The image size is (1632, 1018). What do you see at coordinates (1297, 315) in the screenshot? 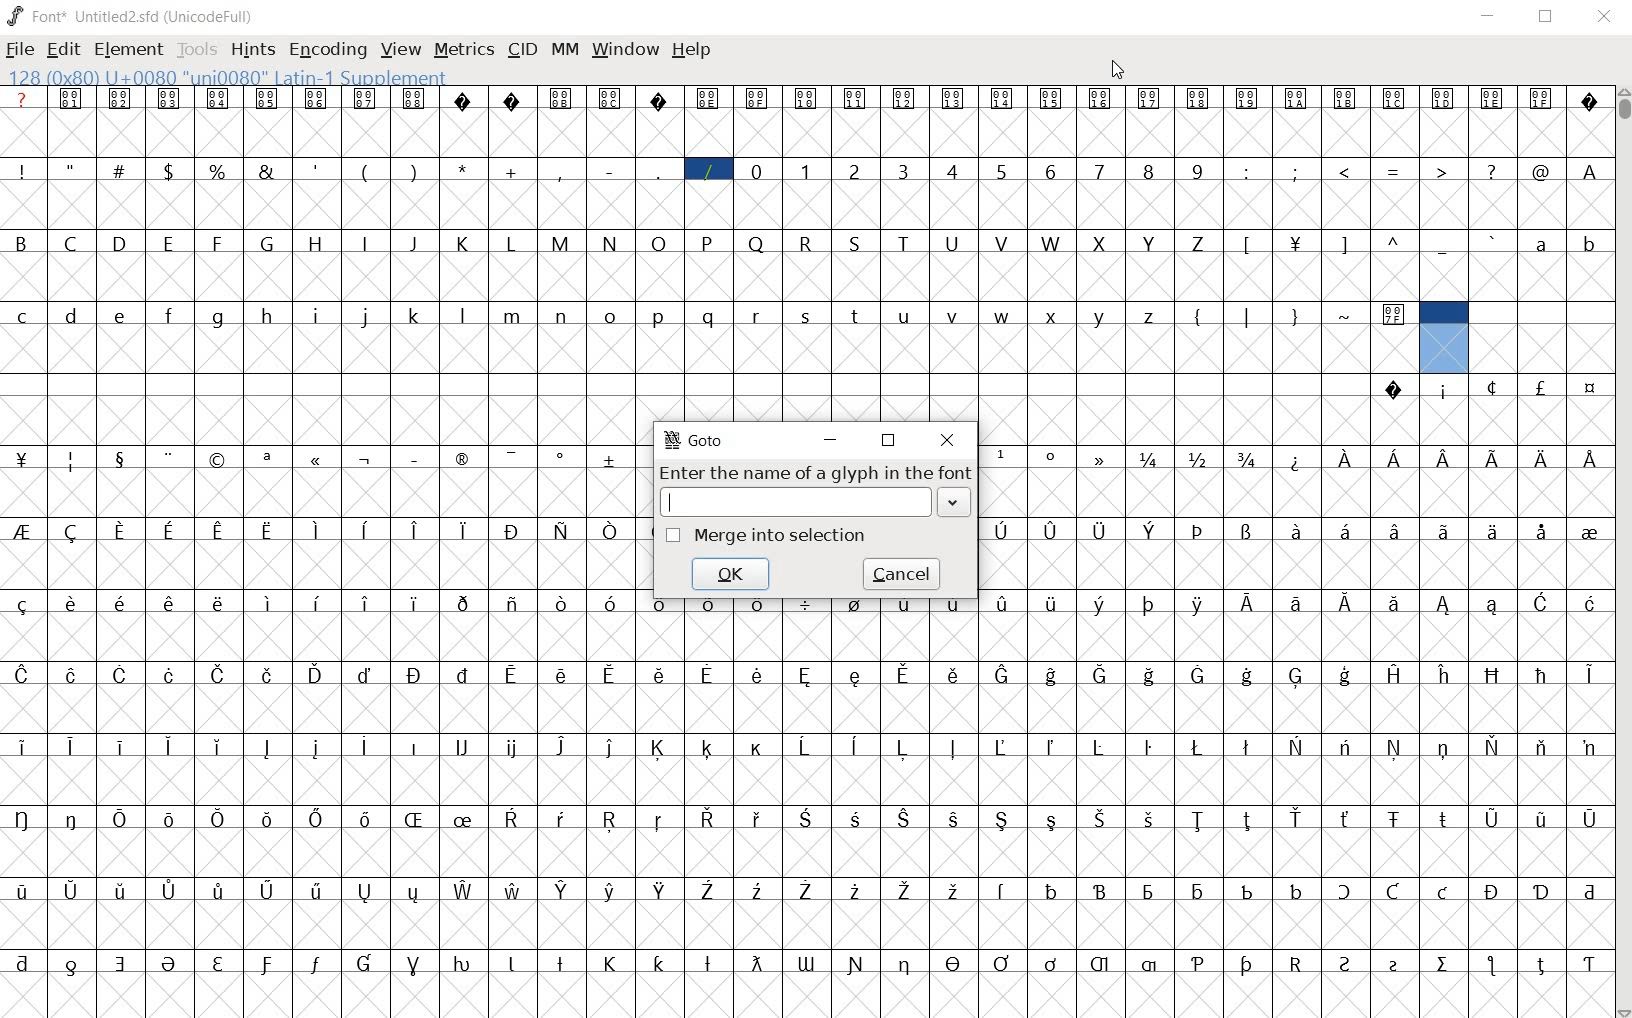
I see `}` at bounding box center [1297, 315].